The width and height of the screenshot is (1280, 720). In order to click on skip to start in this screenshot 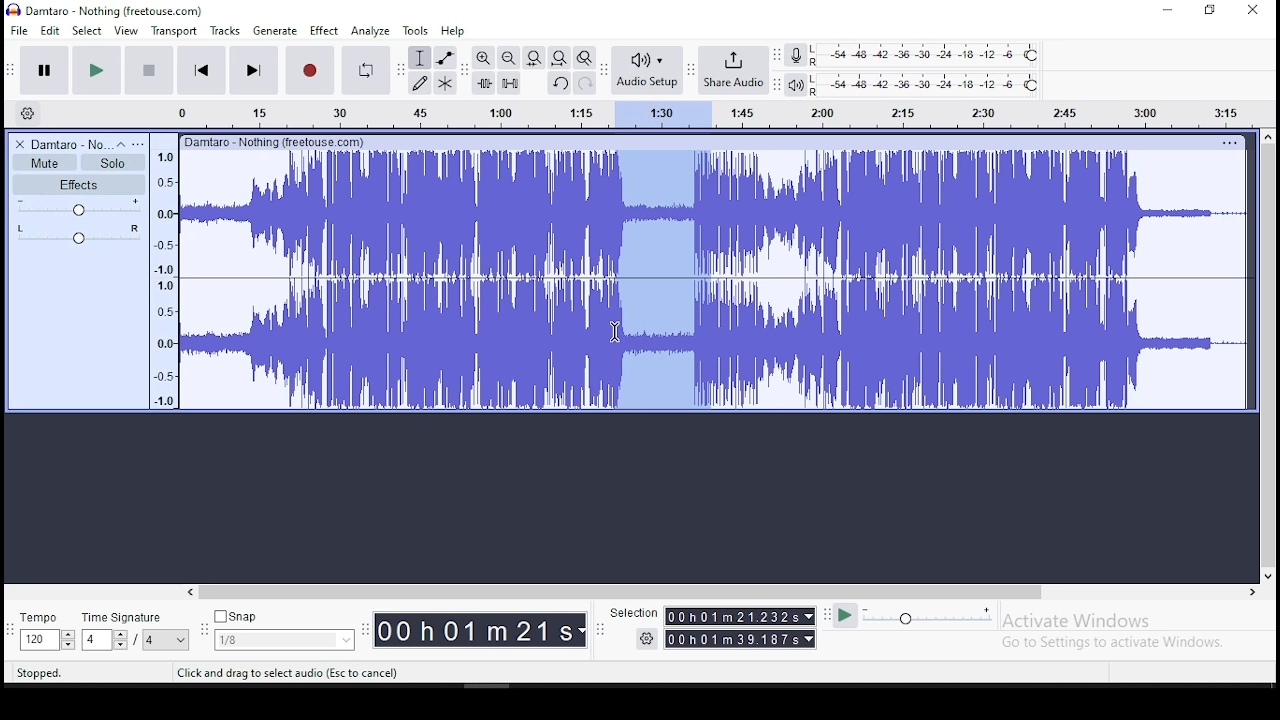, I will do `click(202, 69)`.